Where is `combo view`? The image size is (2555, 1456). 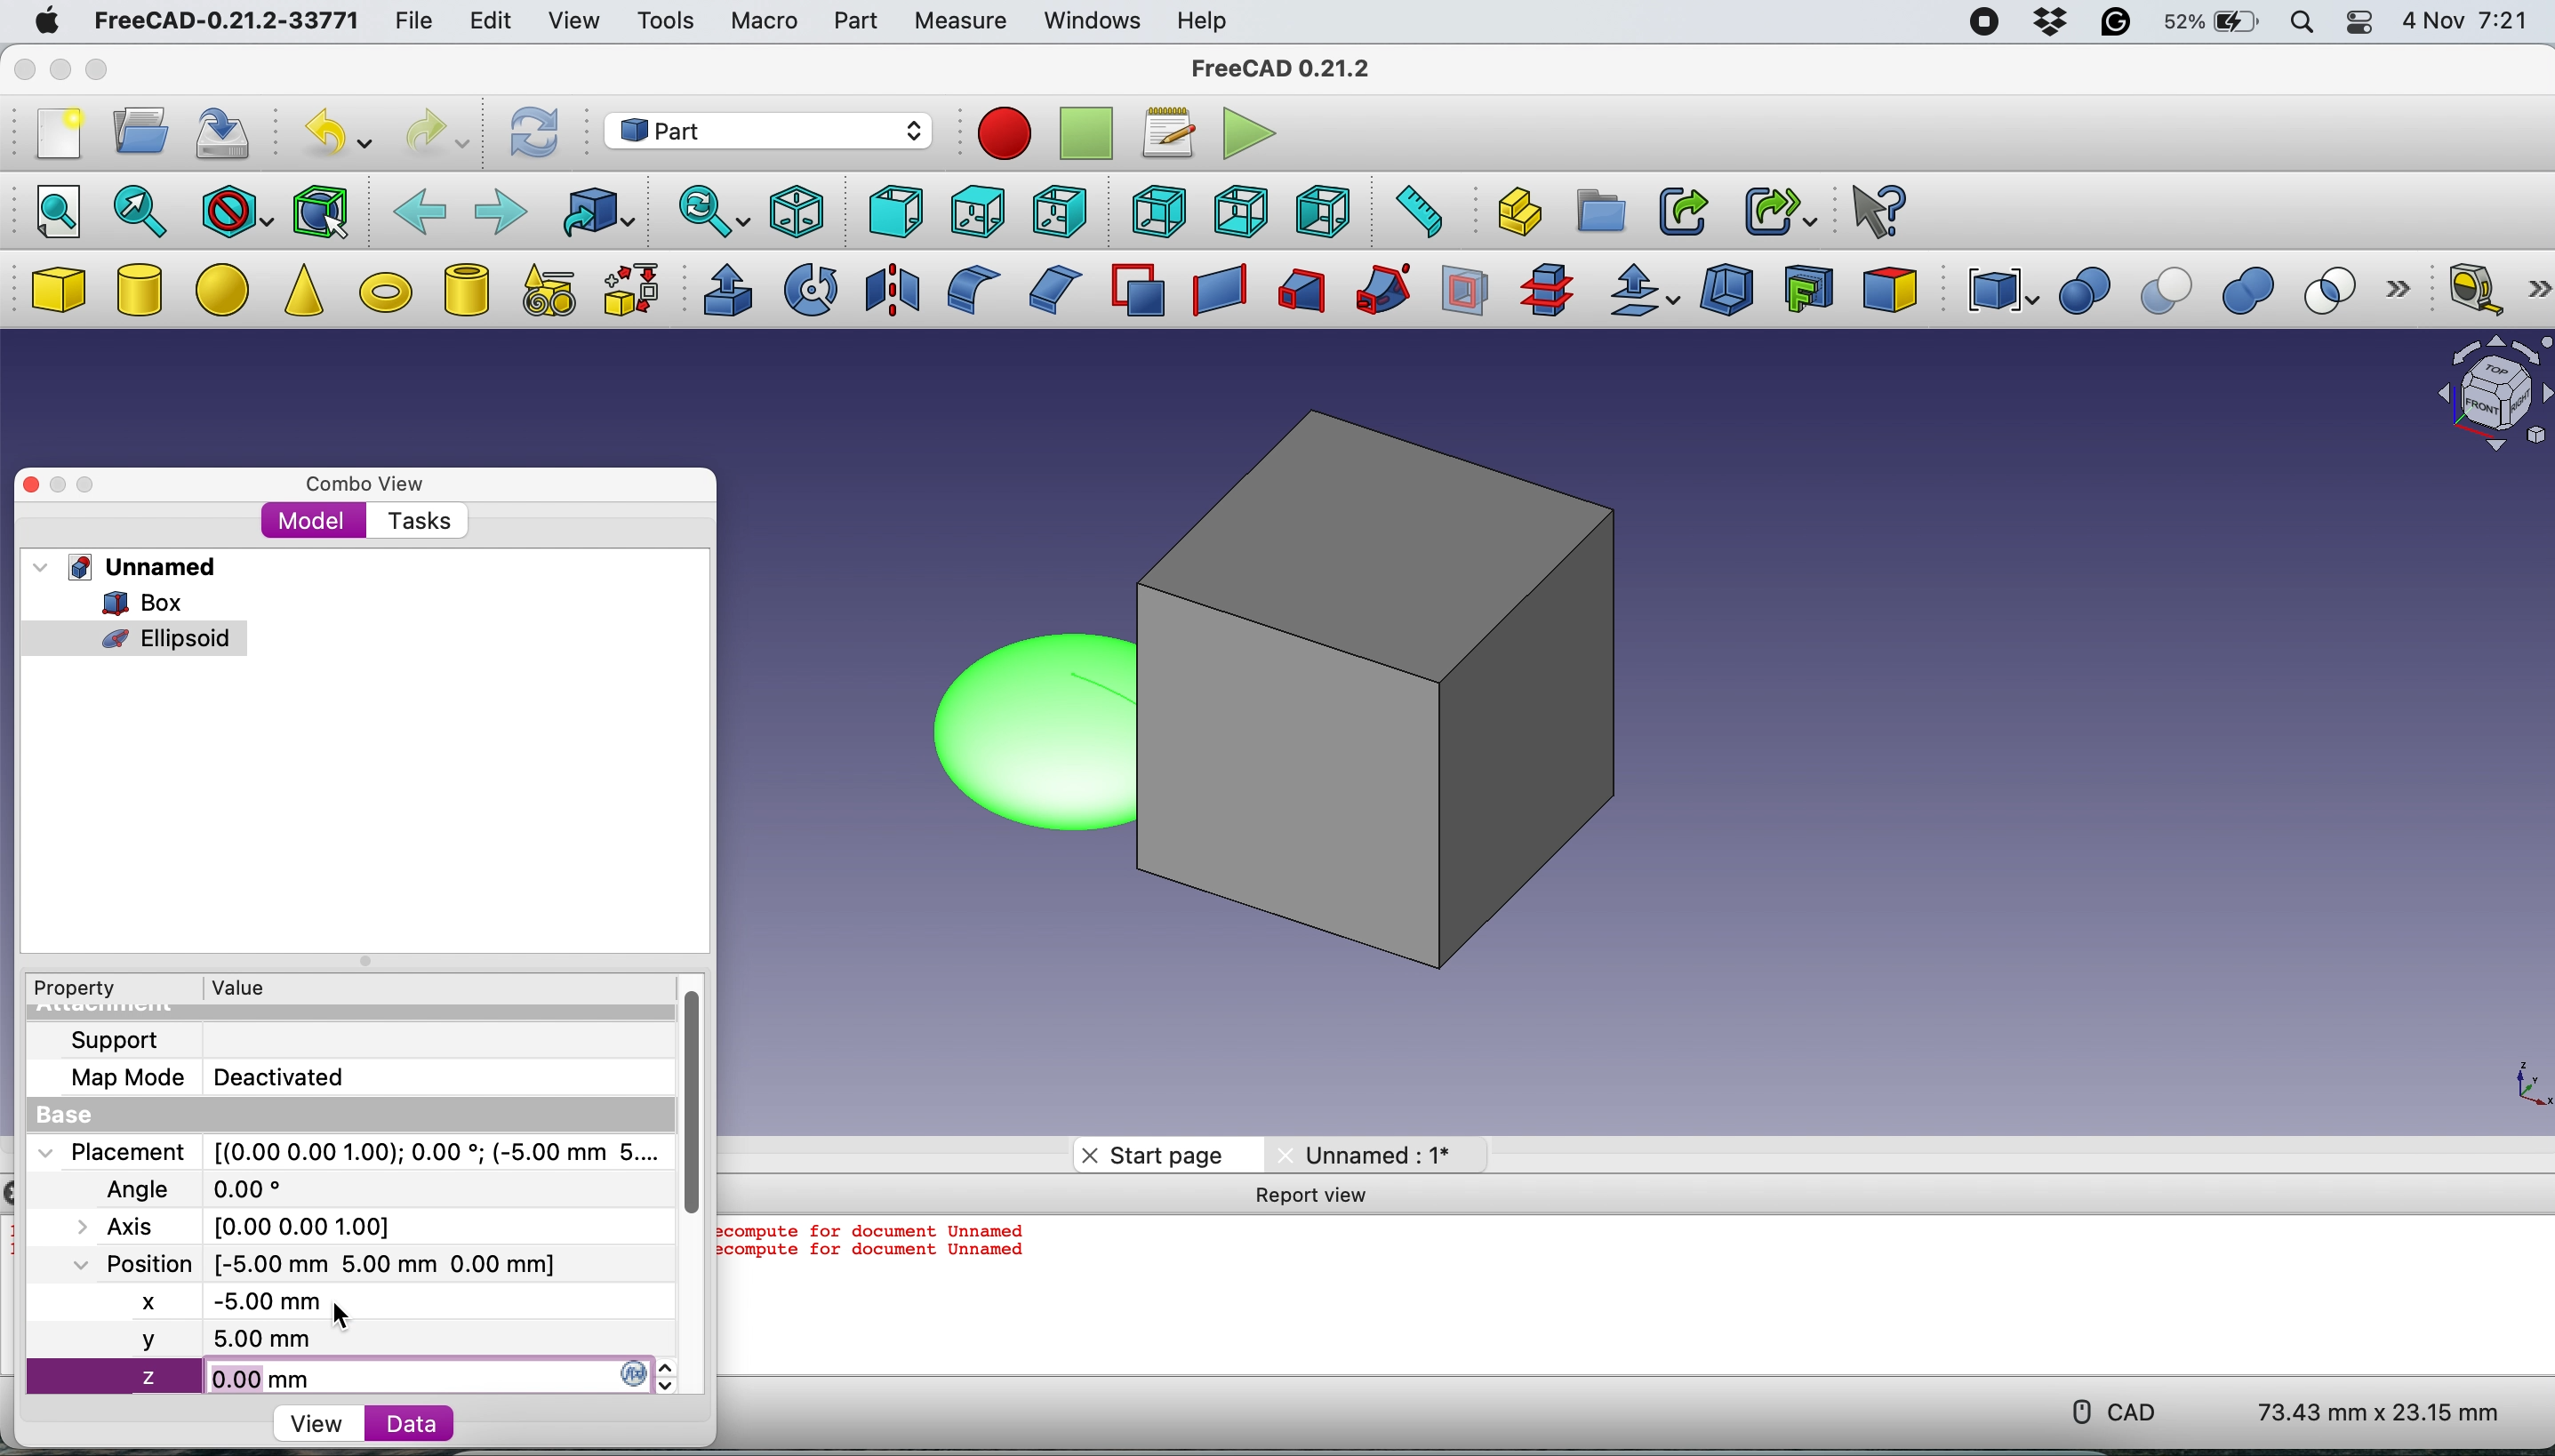
combo view is located at coordinates (358, 478).